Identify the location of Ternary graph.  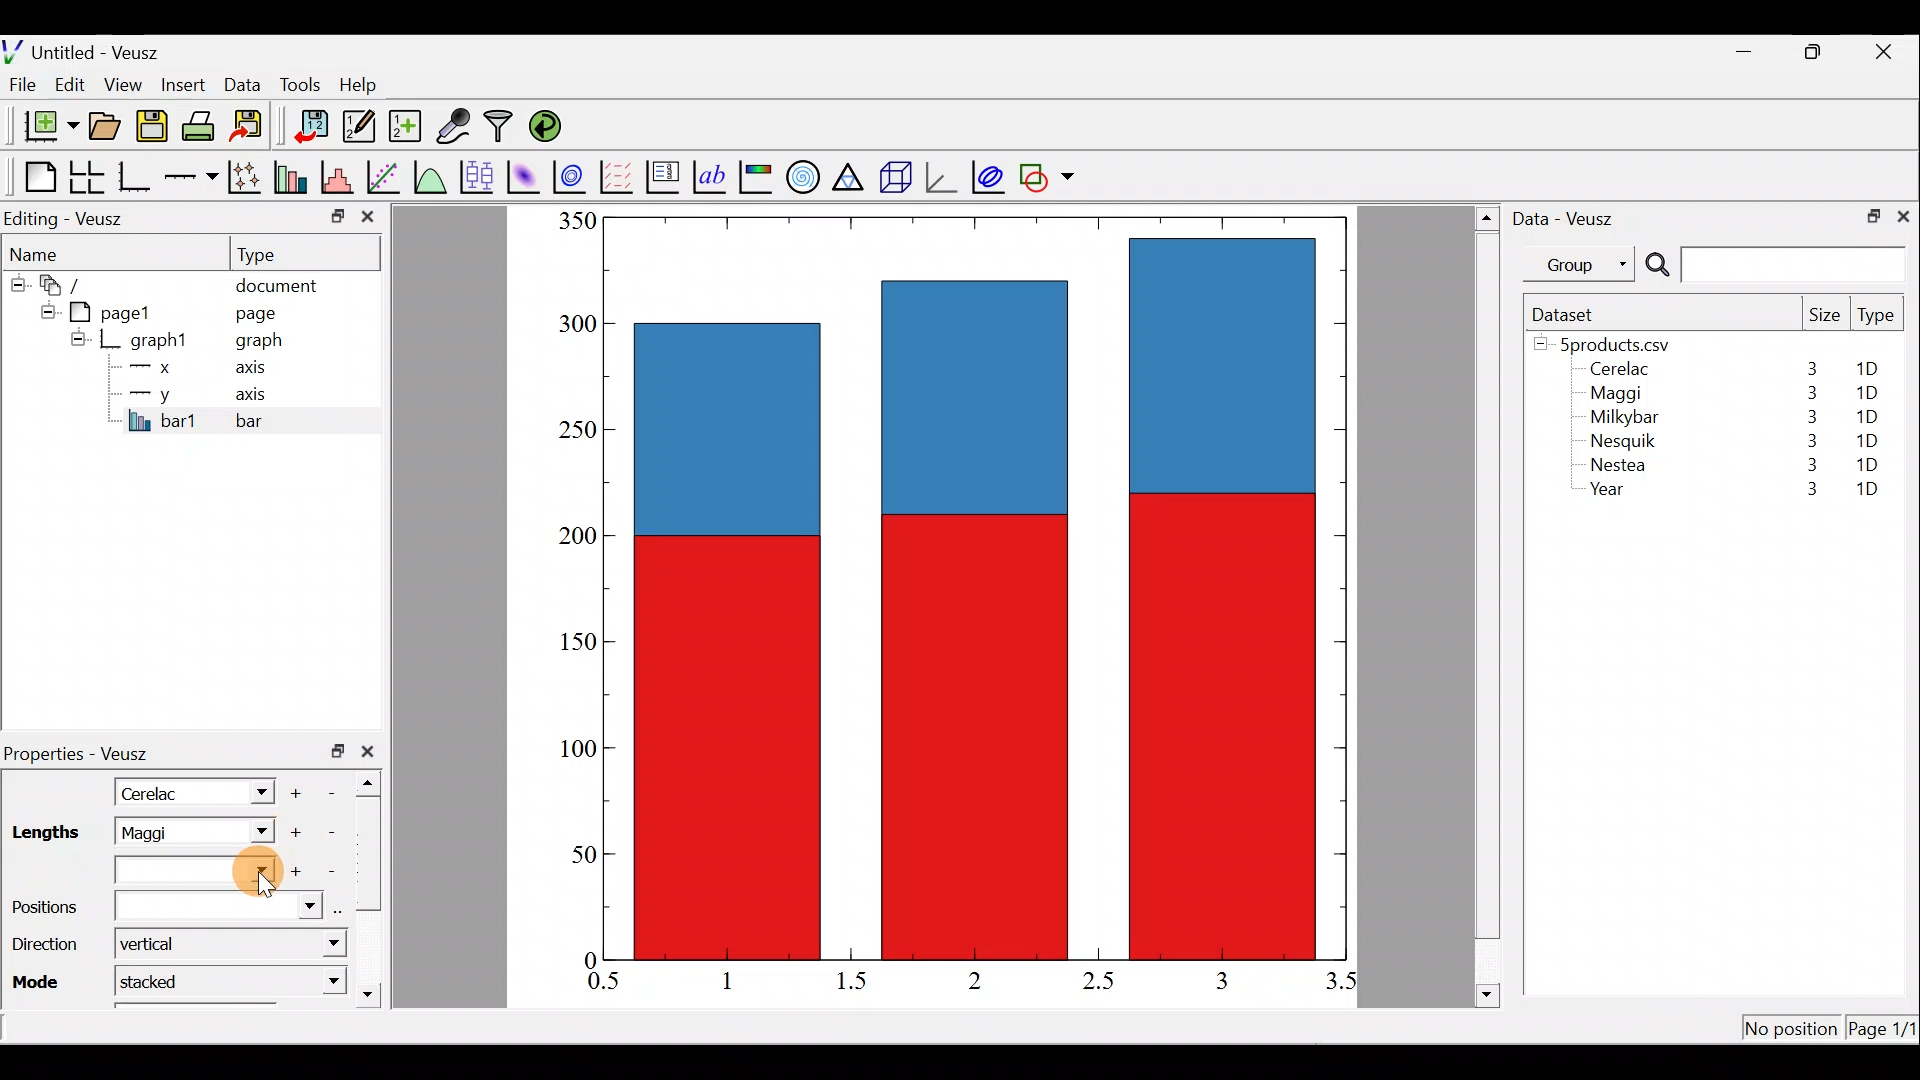
(850, 174).